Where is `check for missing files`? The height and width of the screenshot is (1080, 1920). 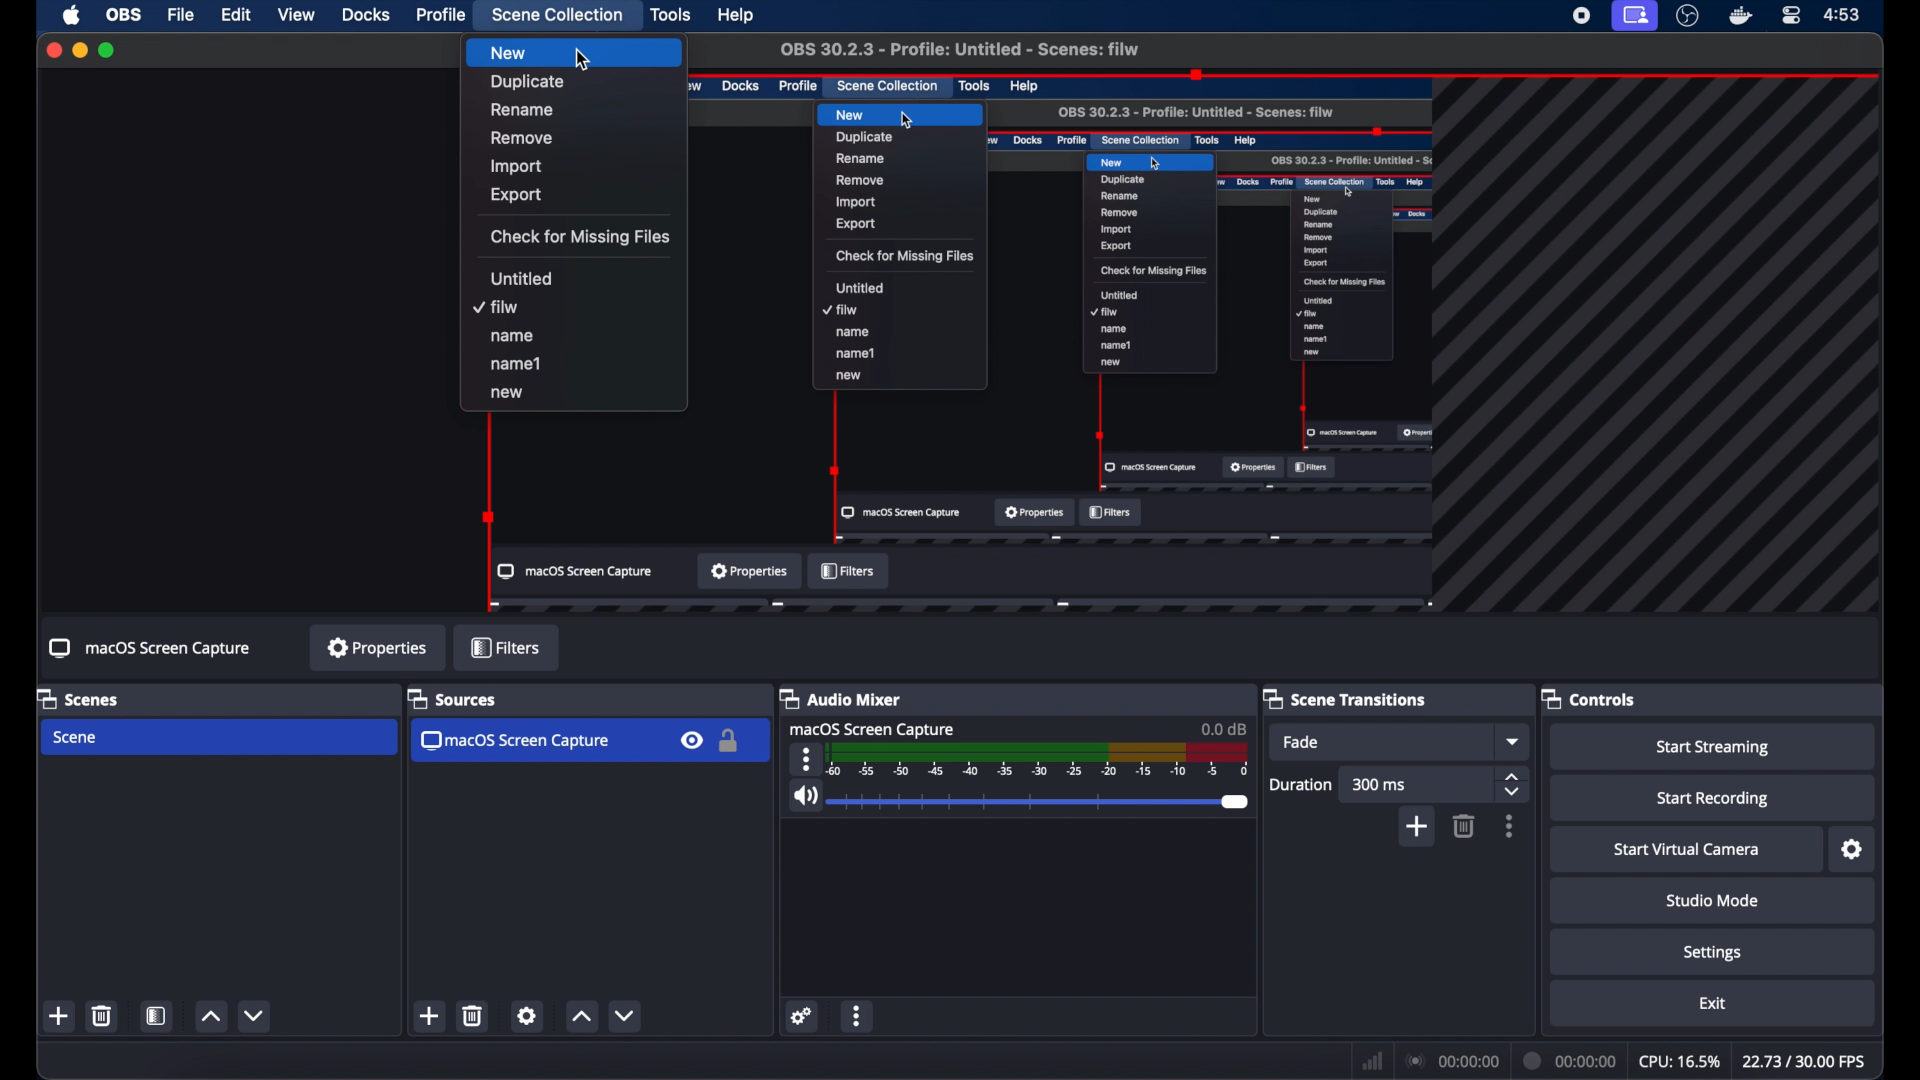
check for missing files is located at coordinates (579, 236).